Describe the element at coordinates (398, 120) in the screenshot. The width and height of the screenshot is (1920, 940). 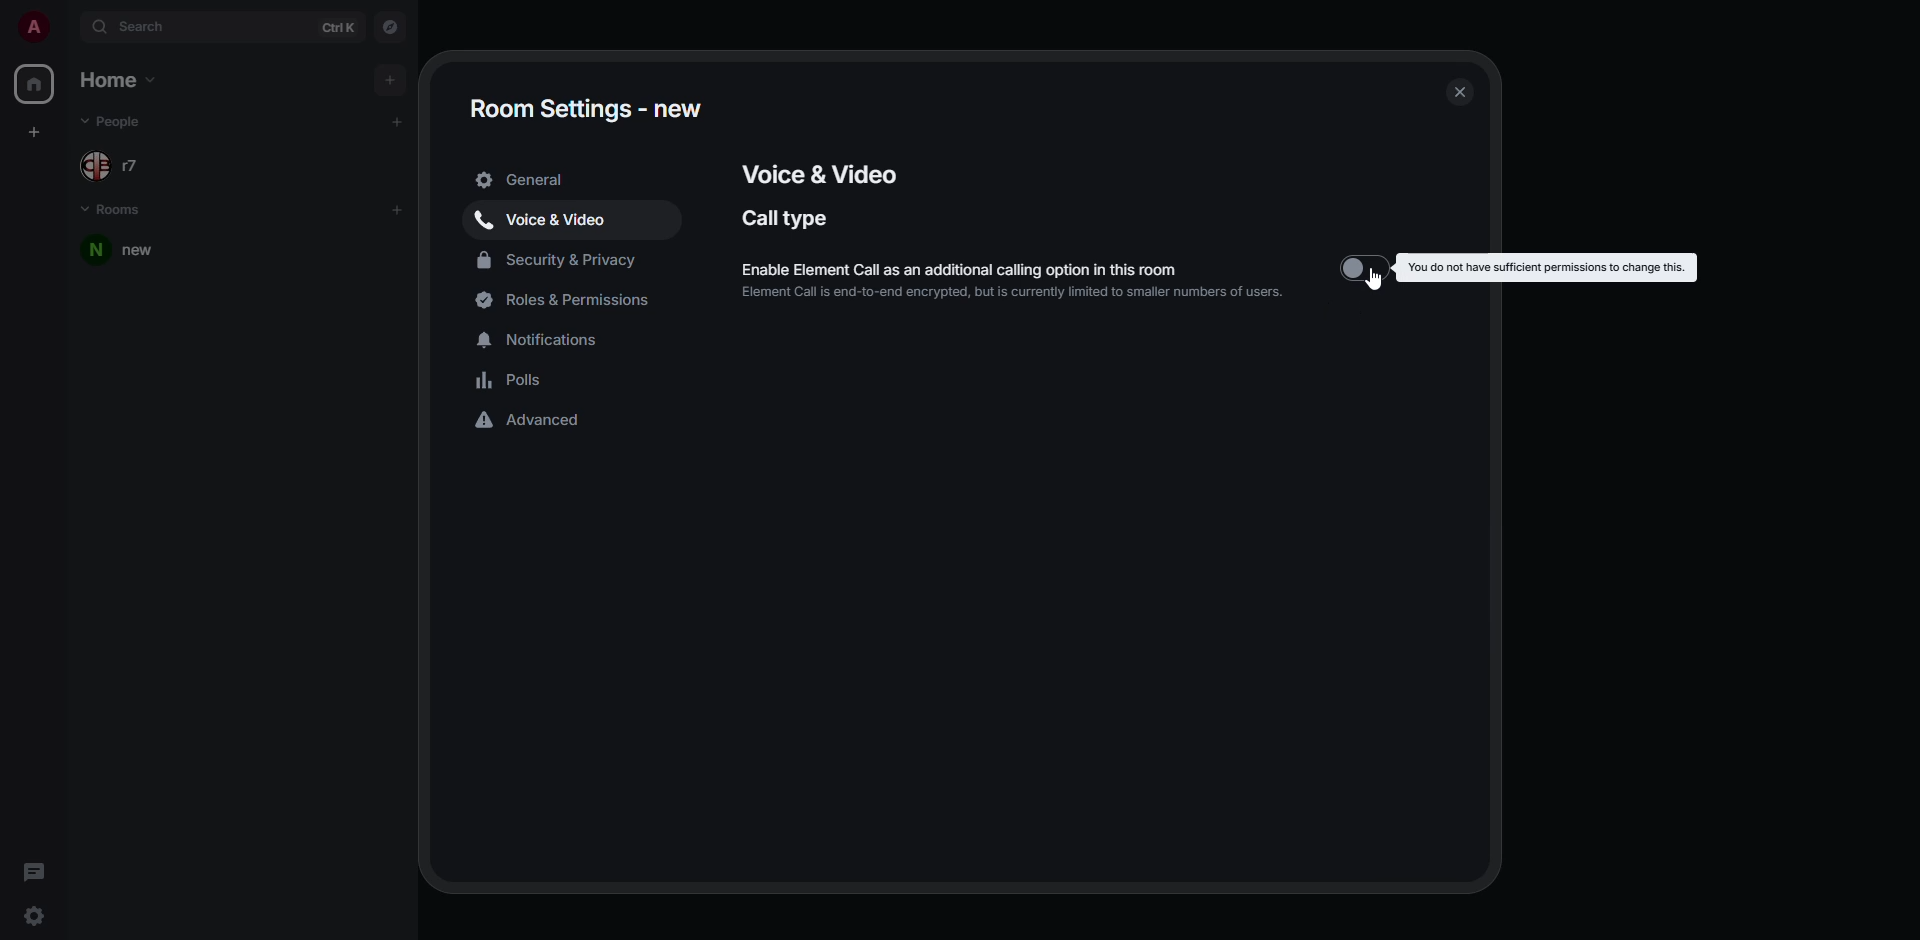
I see `add` at that location.